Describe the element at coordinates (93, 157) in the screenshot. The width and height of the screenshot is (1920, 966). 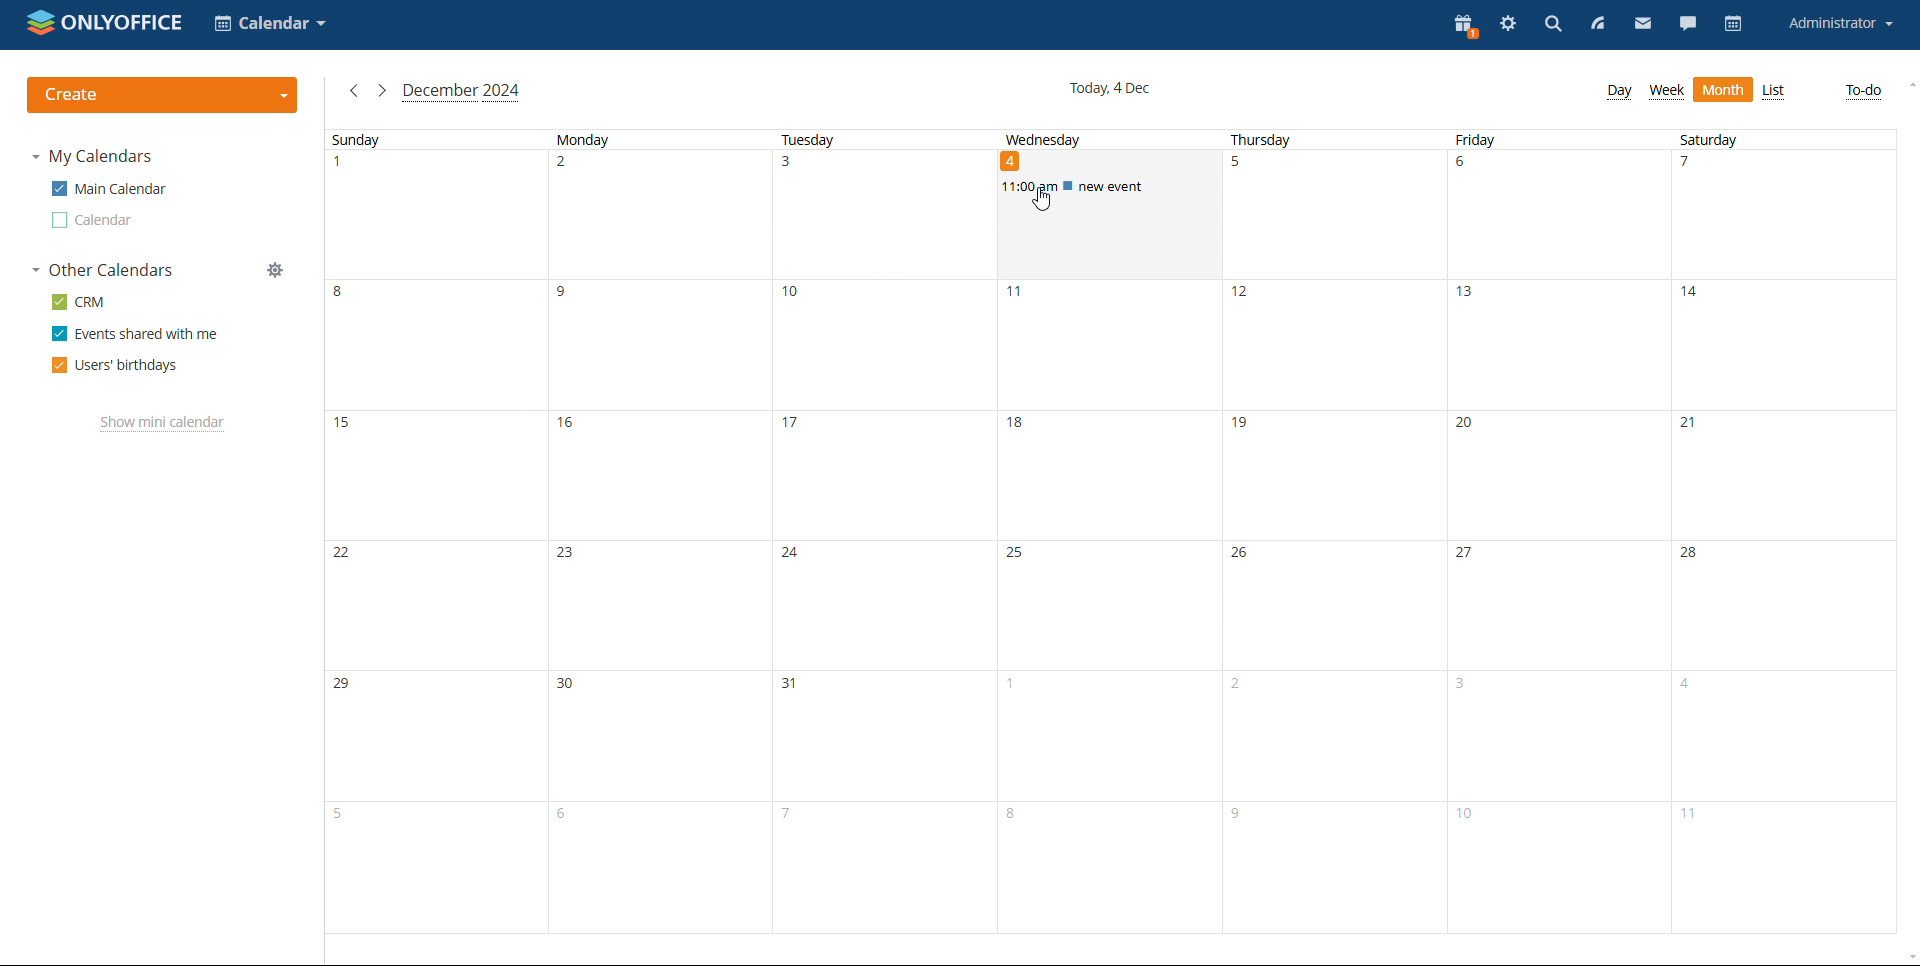
I see `my calendars` at that location.